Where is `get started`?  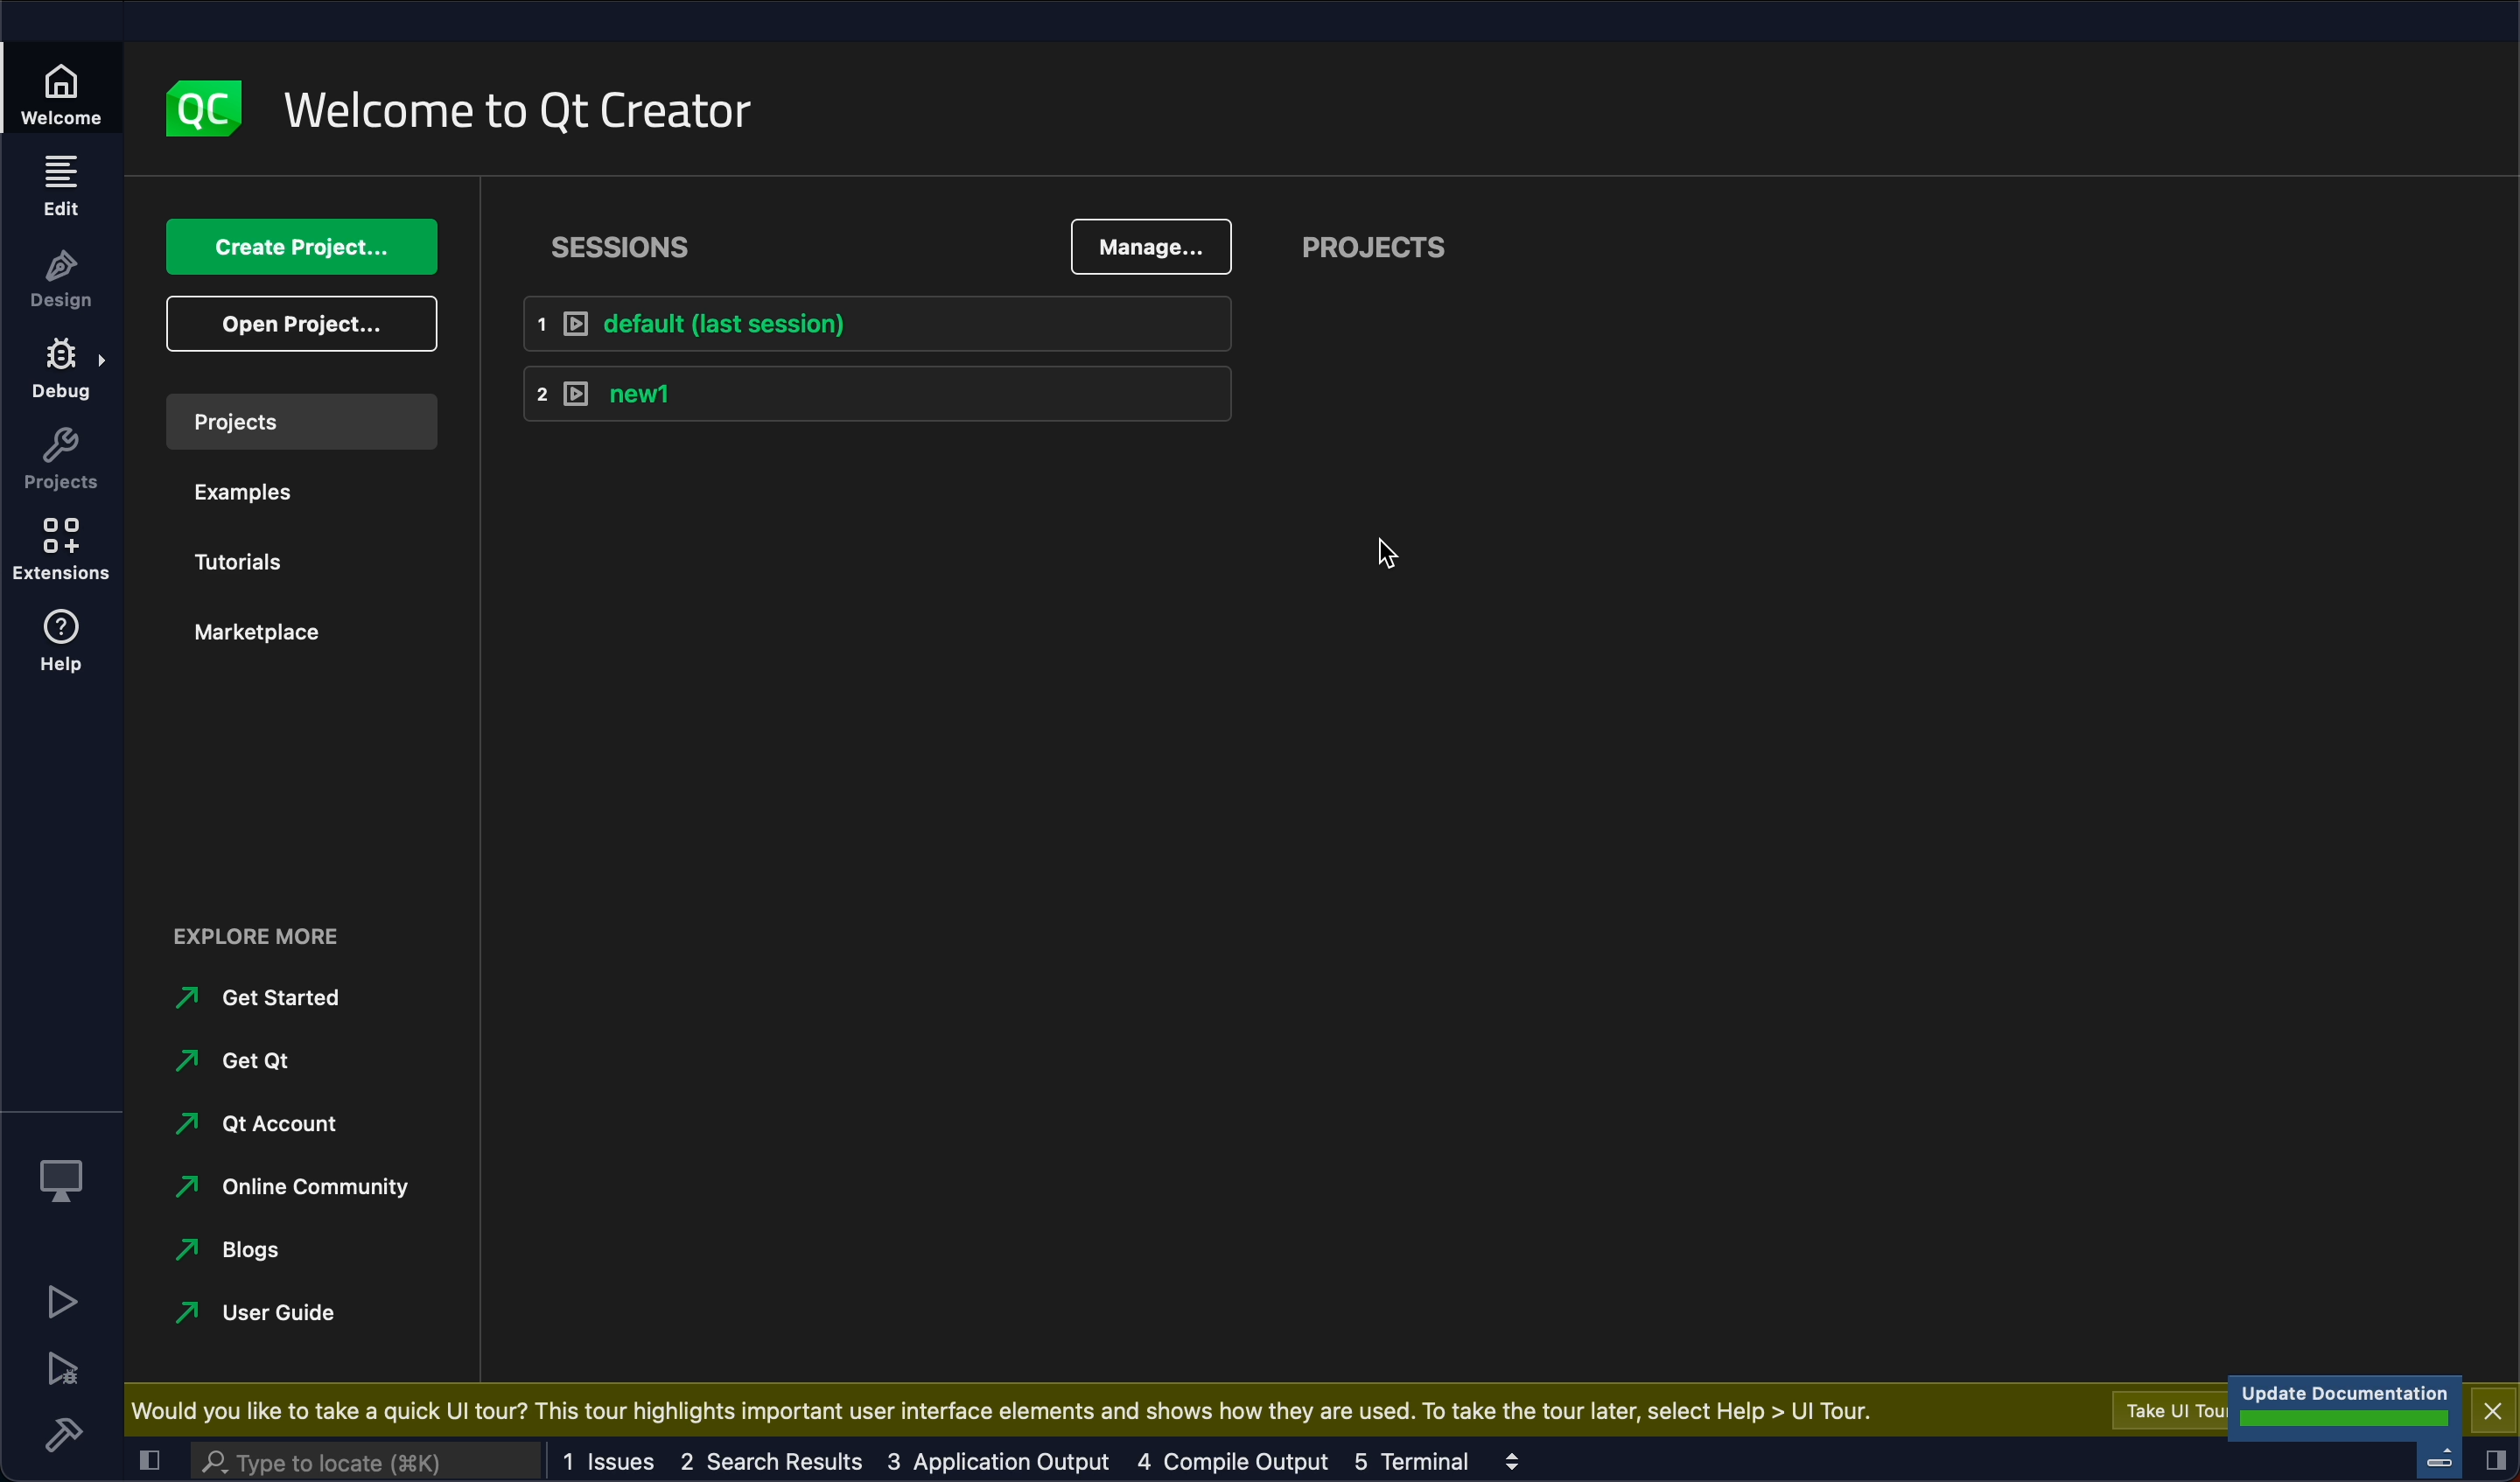
get started is located at coordinates (266, 1001).